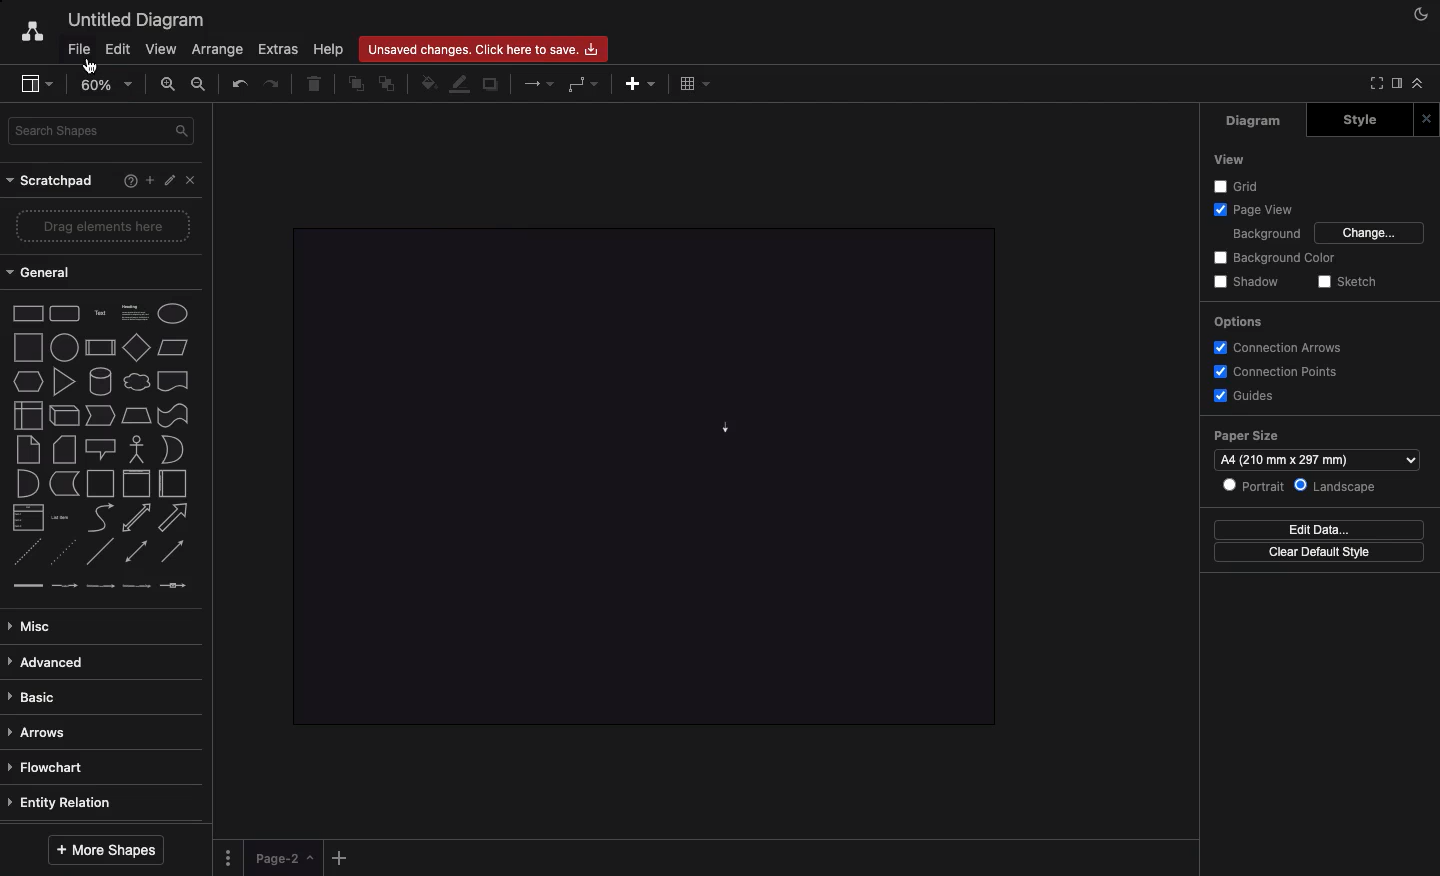 The height and width of the screenshot is (876, 1440). What do you see at coordinates (1336, 487) in the screenshot?
I see `Landscape` at bounding box center [1336, 487].